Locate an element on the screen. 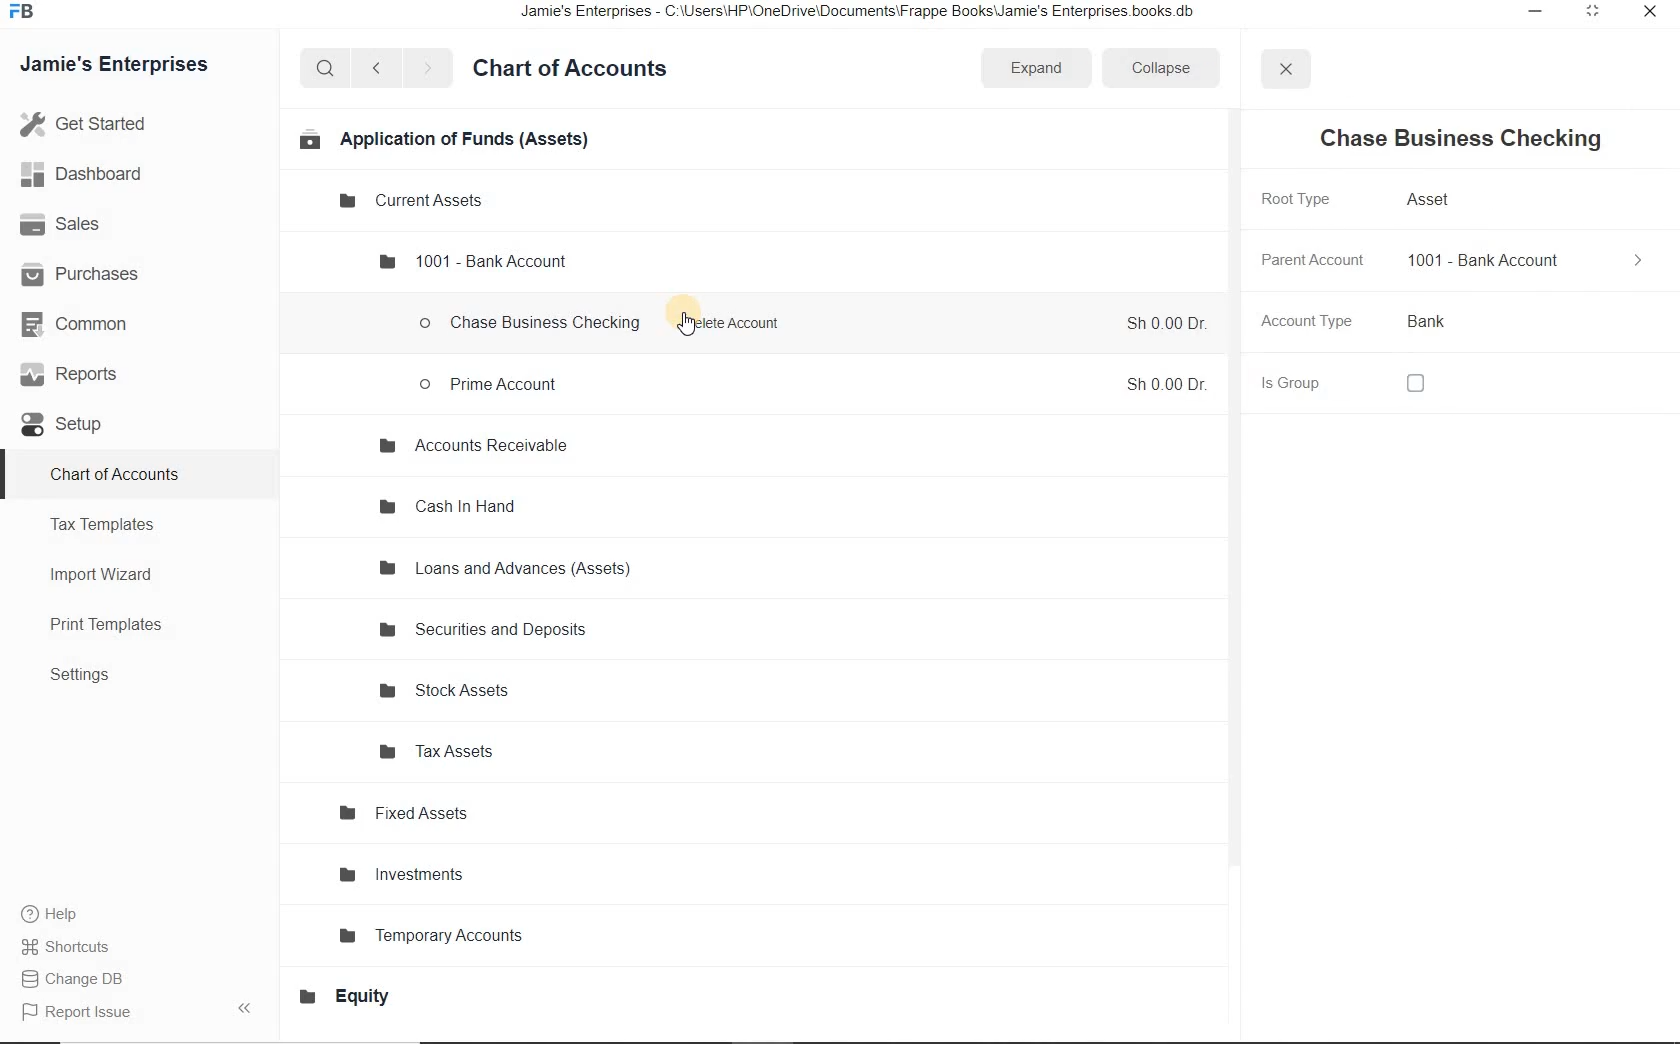 Image resolution: width=1680 pixels, height=1044 pixels. Parent Account is located at coordinates (1311, 260).